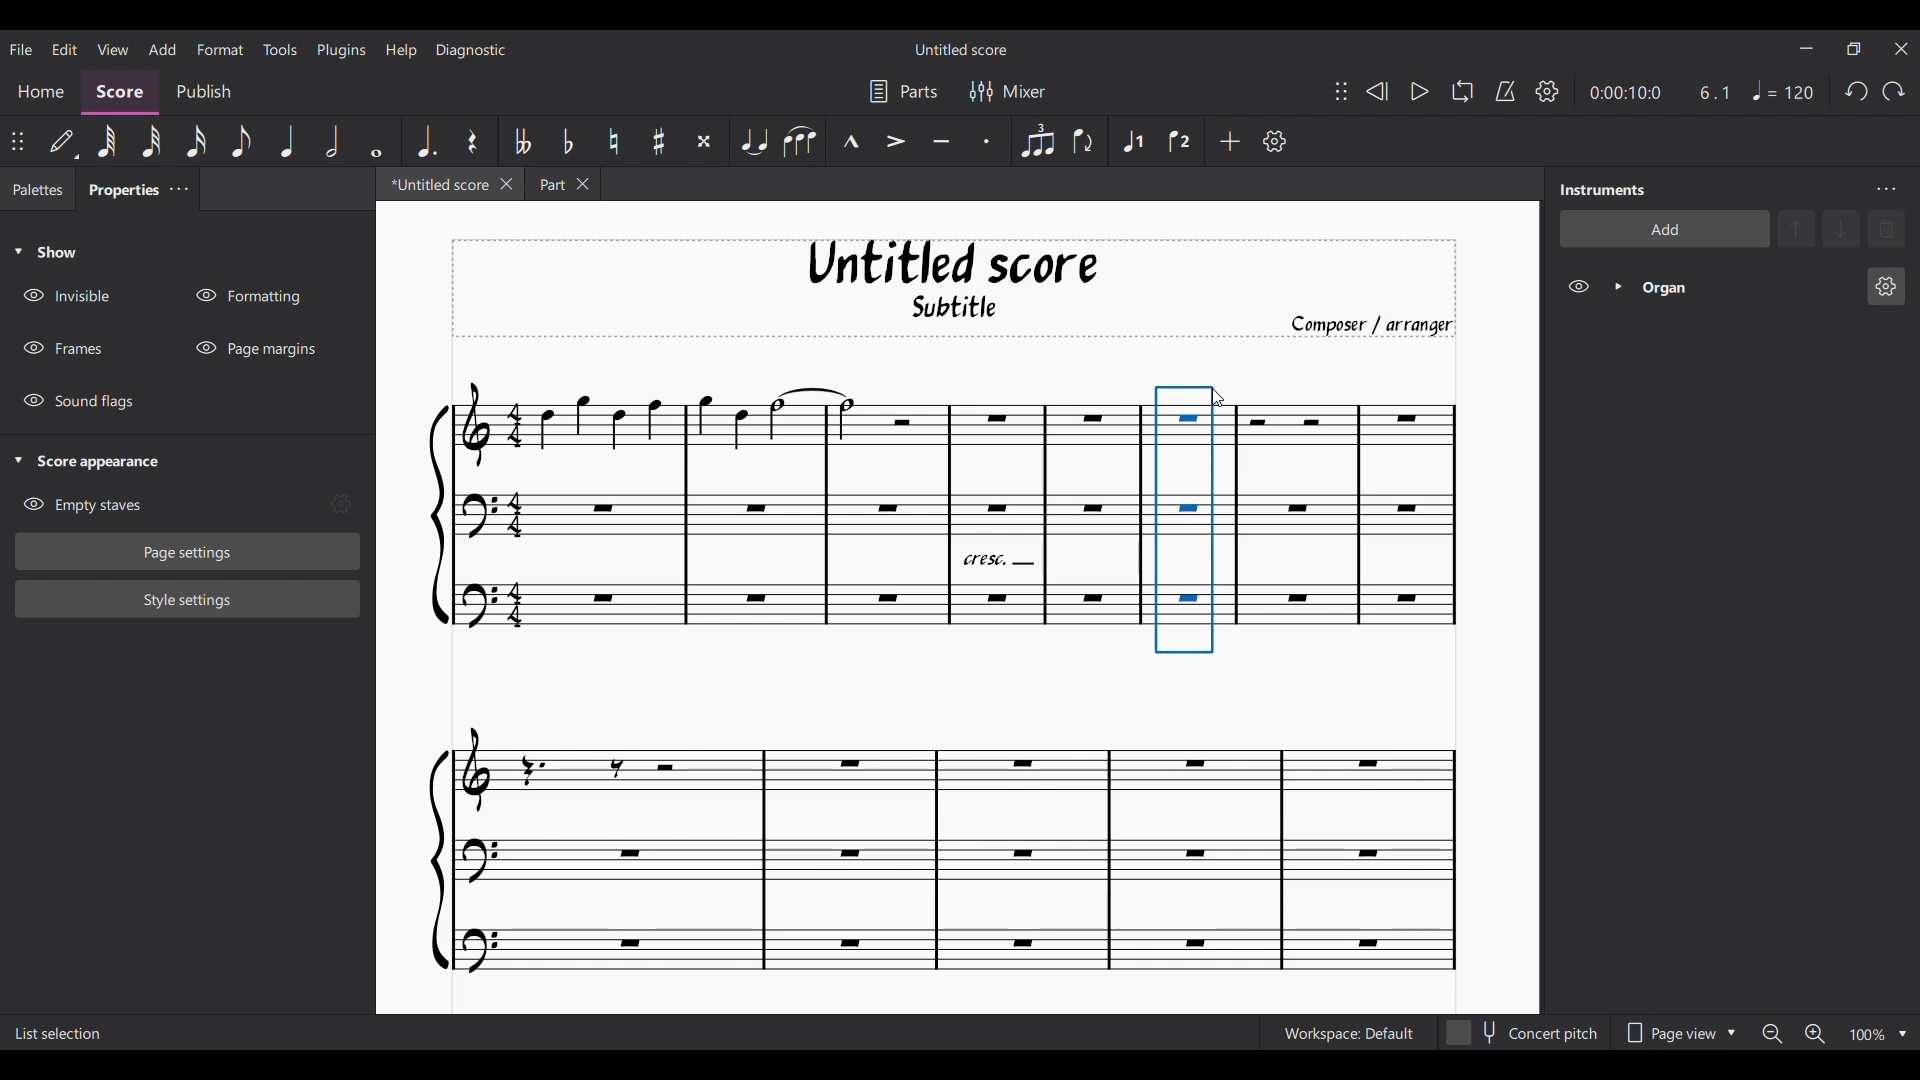 This screenshot has width=1920, height=1080. Describe the element at coordinates (151, 142) in the screenshot. I see `32nd note` at that location.